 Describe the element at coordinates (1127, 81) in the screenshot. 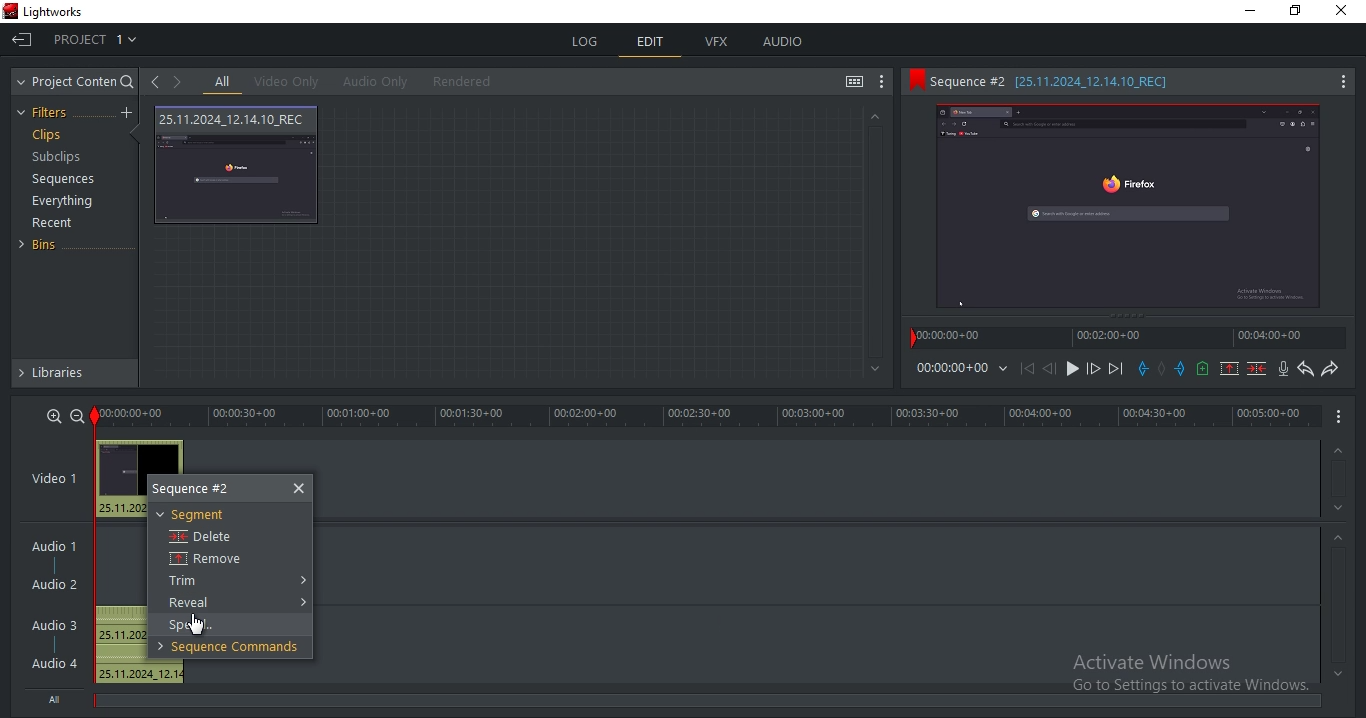

I see `sequence 2` at that location.